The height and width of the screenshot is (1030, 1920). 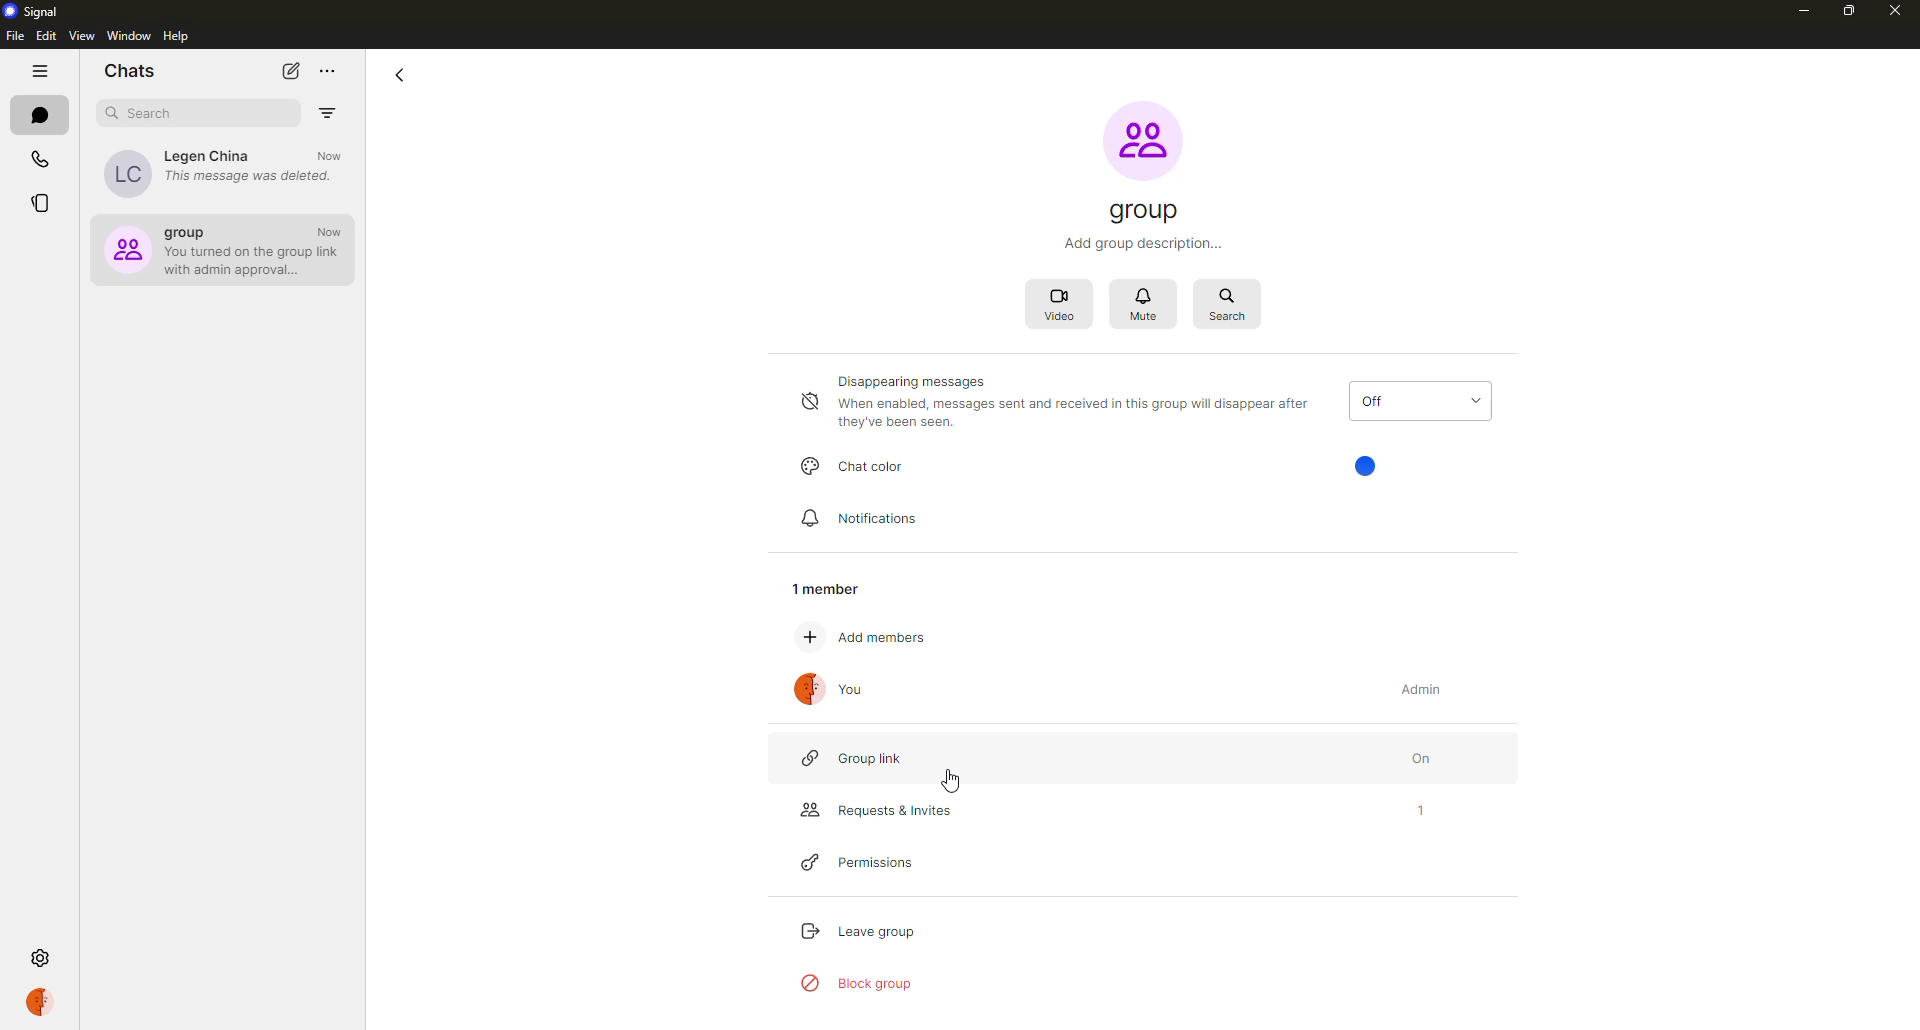 I want to click on maximize, so click(x=1850, y=12).